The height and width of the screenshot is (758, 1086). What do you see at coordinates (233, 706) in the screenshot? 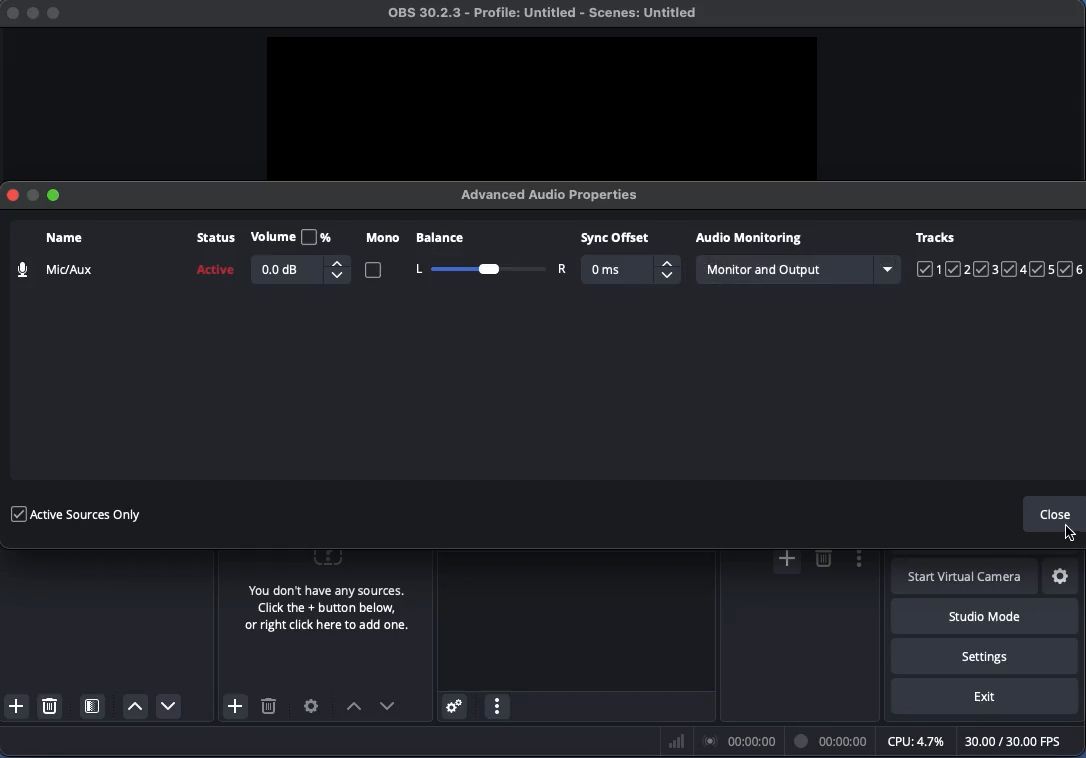
I see `Add source` at bounding box center [233, 706].